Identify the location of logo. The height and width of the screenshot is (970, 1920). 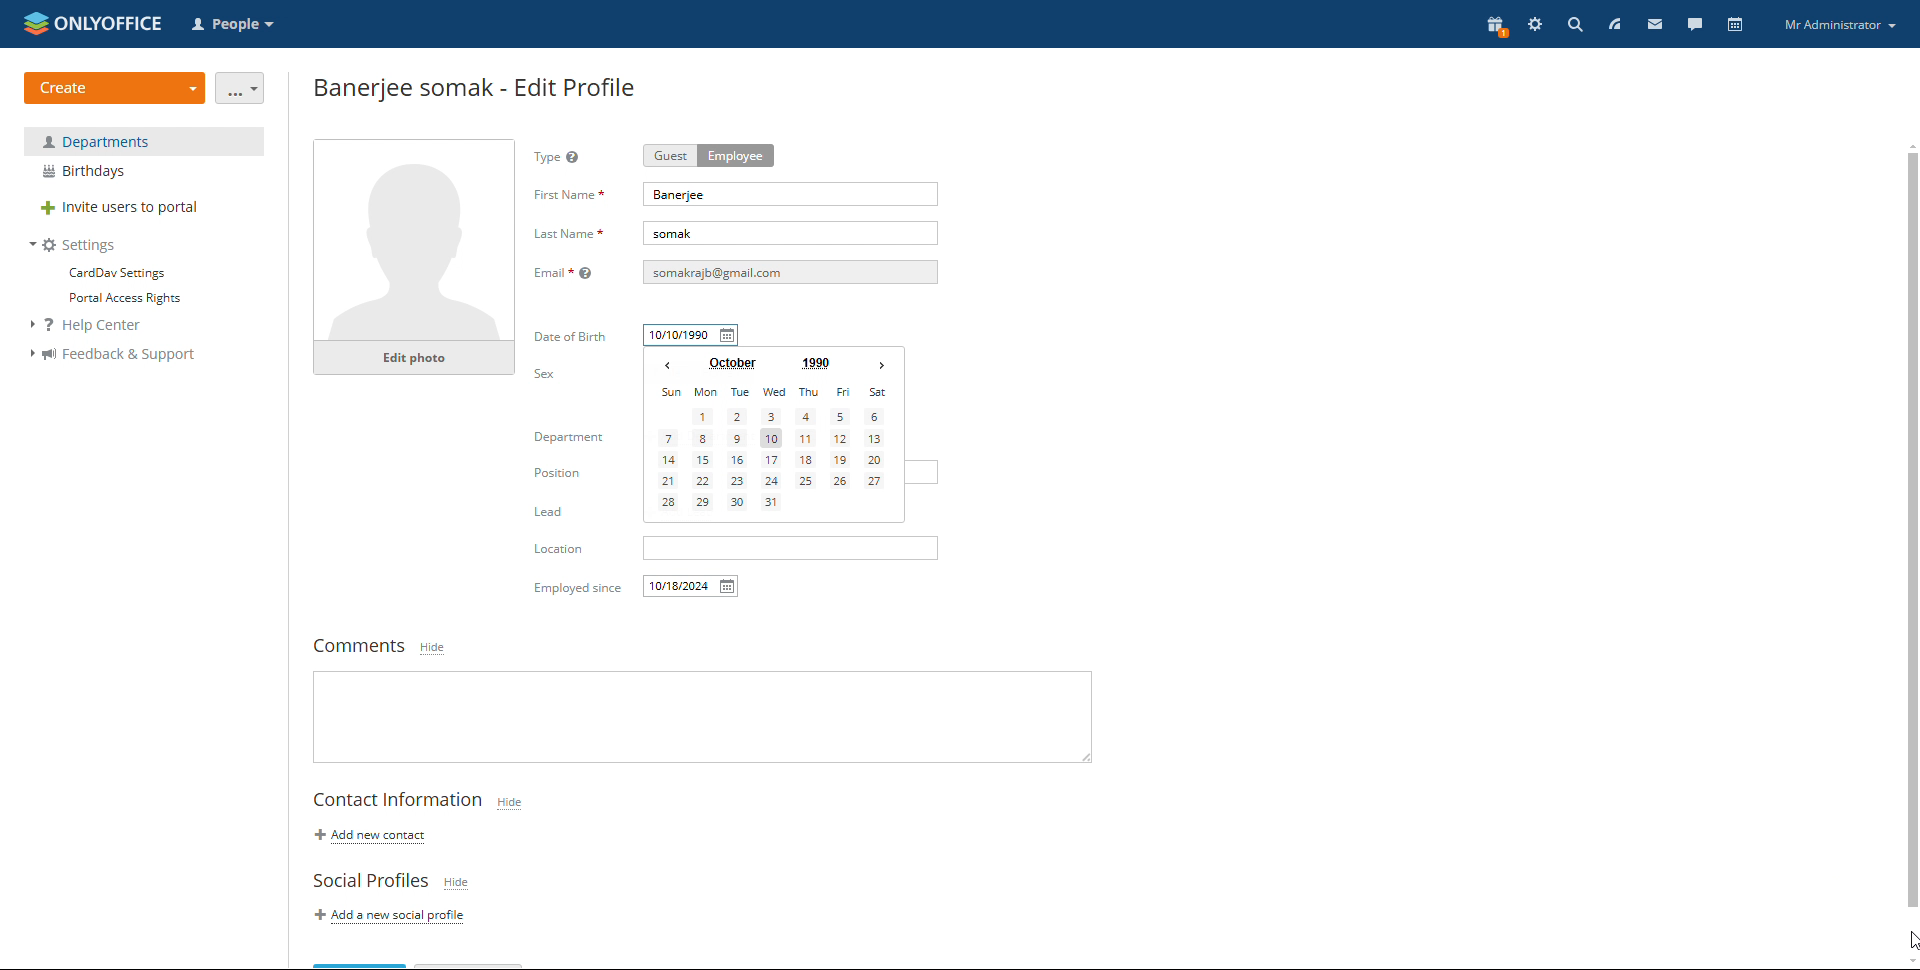
(93, 22).